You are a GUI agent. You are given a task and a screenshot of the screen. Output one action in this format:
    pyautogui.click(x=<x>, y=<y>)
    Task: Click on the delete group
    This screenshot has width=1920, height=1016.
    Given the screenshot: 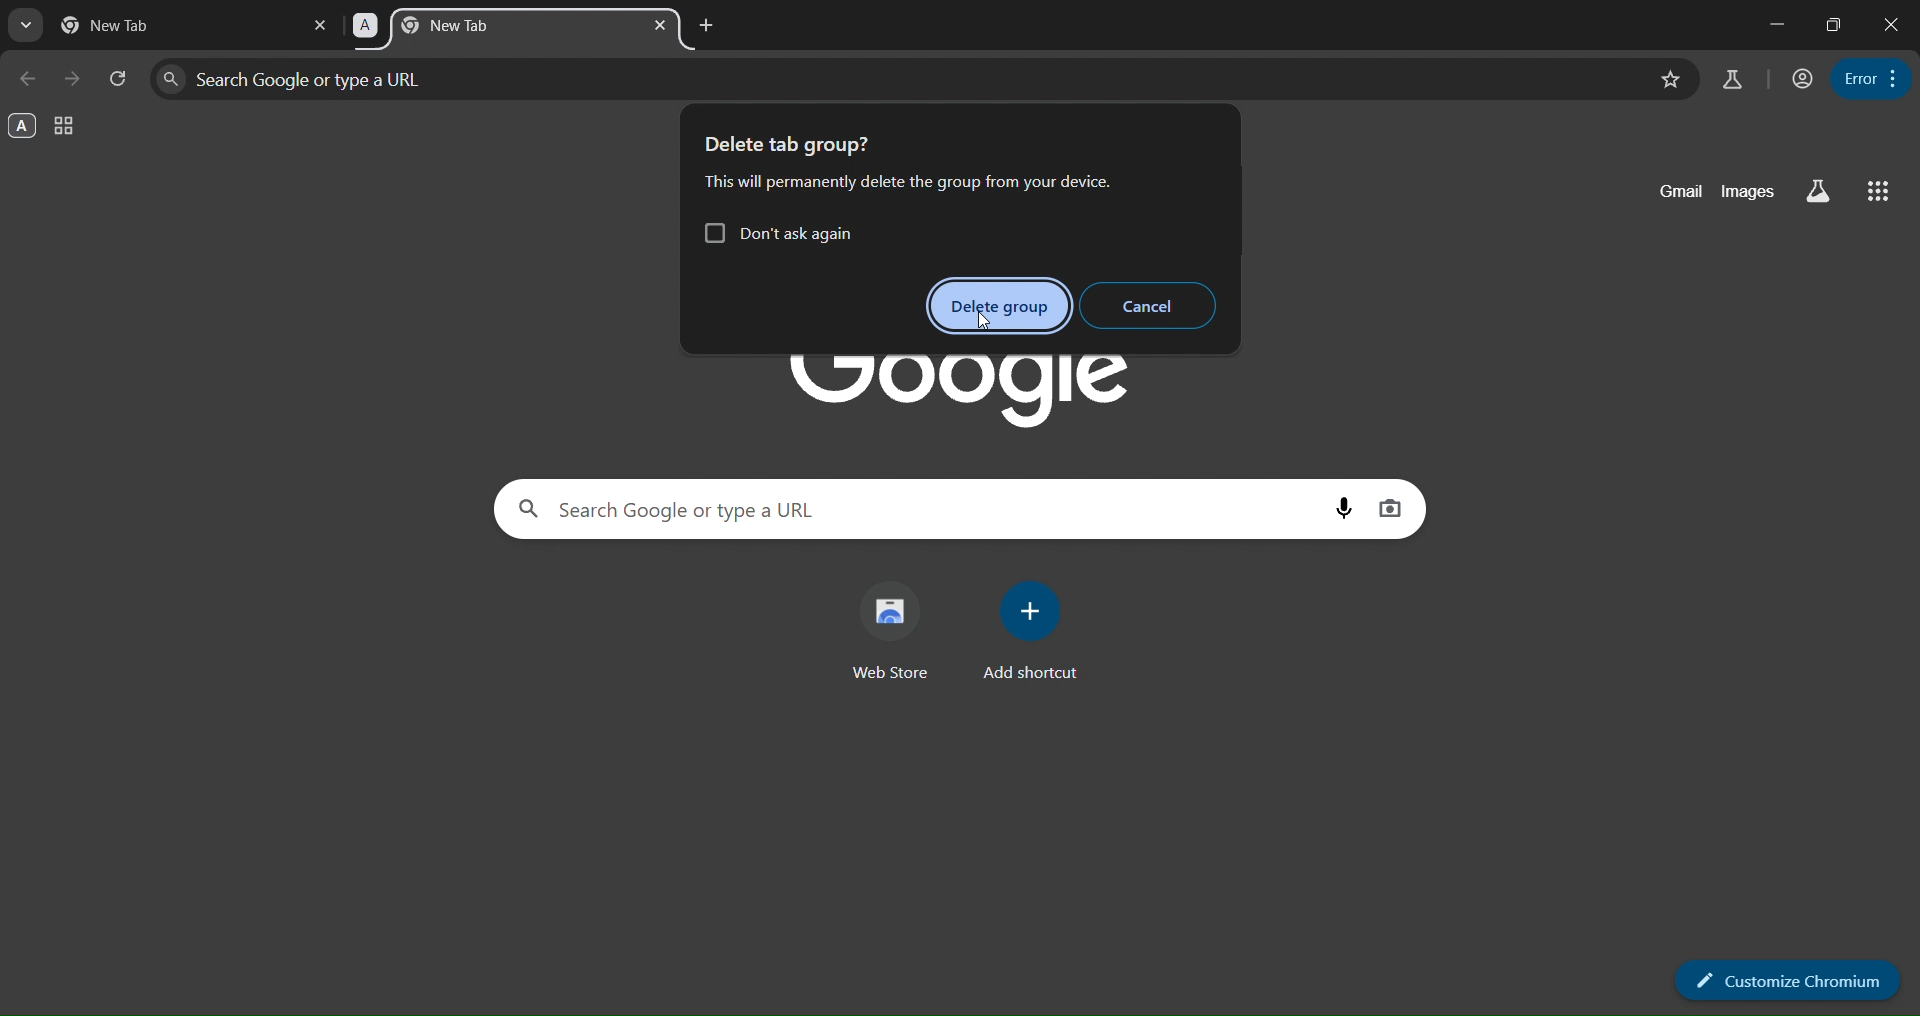 What is the action you would take?
    pyautogui.click(x=1000, y=307)
    